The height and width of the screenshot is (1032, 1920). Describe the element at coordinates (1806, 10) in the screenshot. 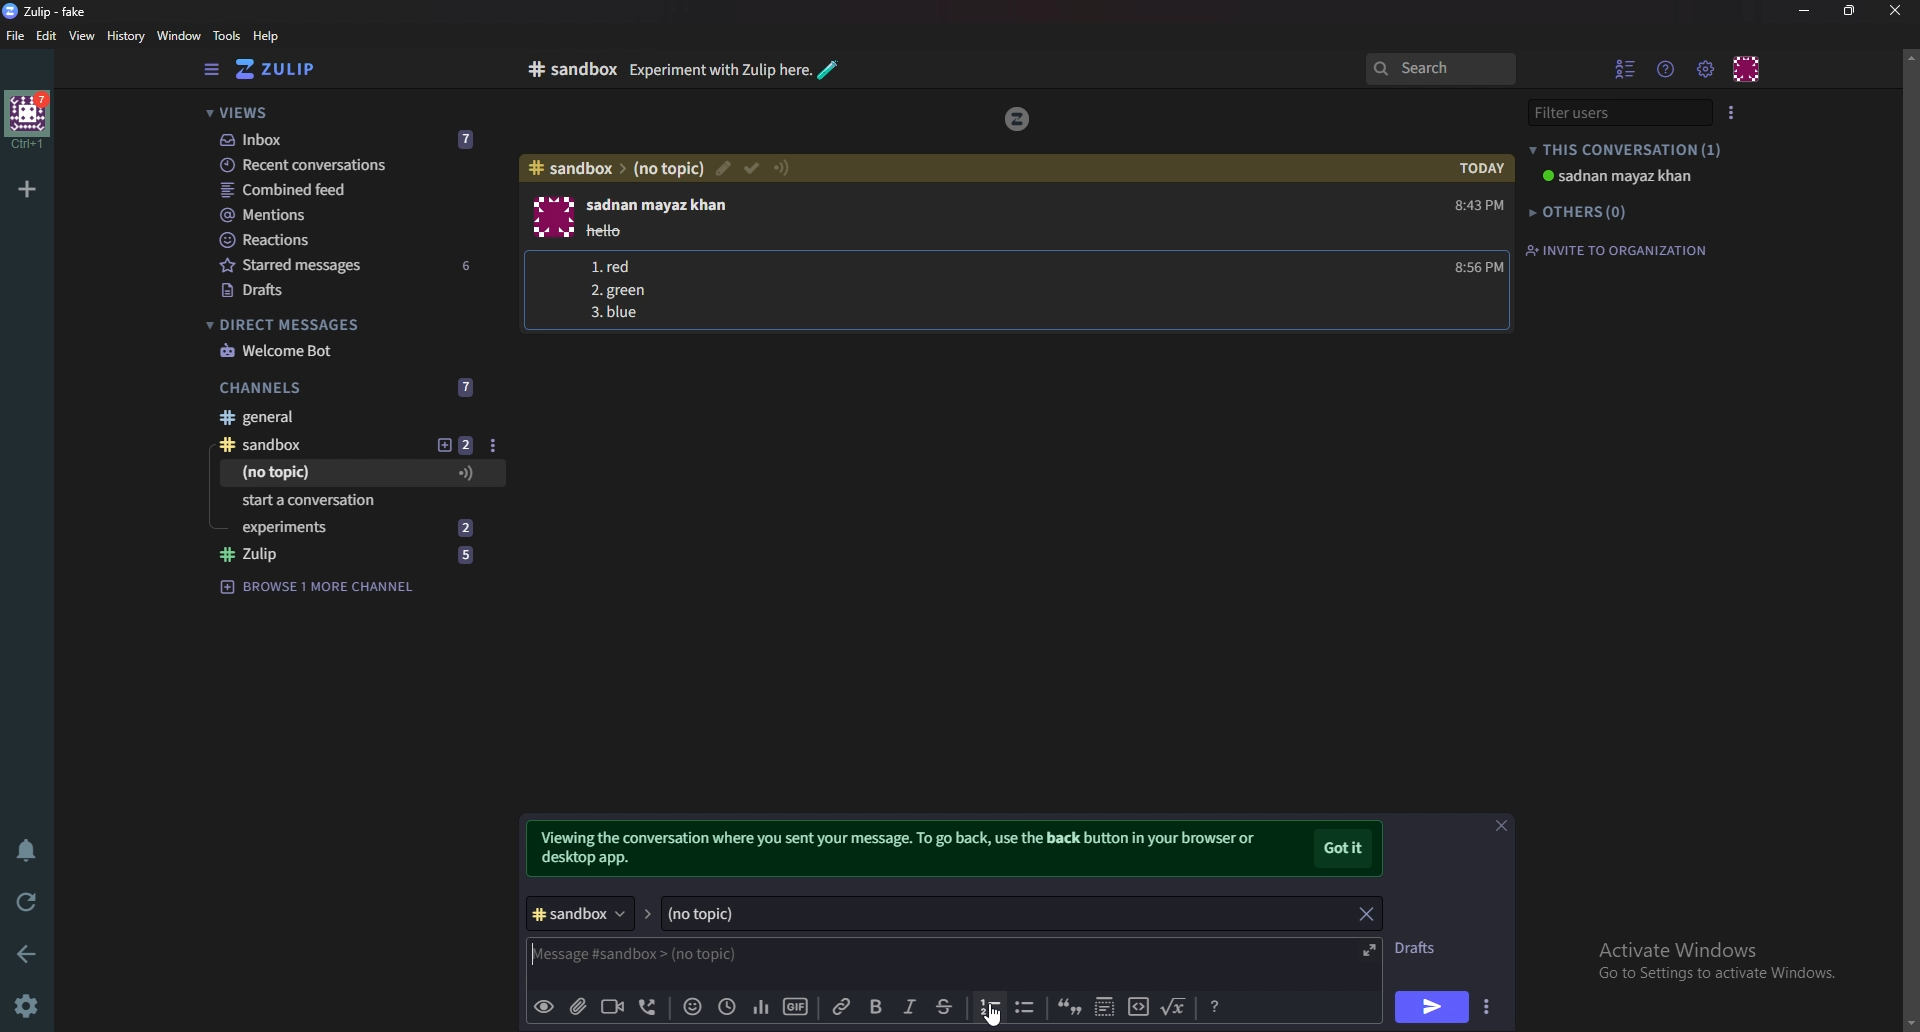

I see `Minimize` at that location.